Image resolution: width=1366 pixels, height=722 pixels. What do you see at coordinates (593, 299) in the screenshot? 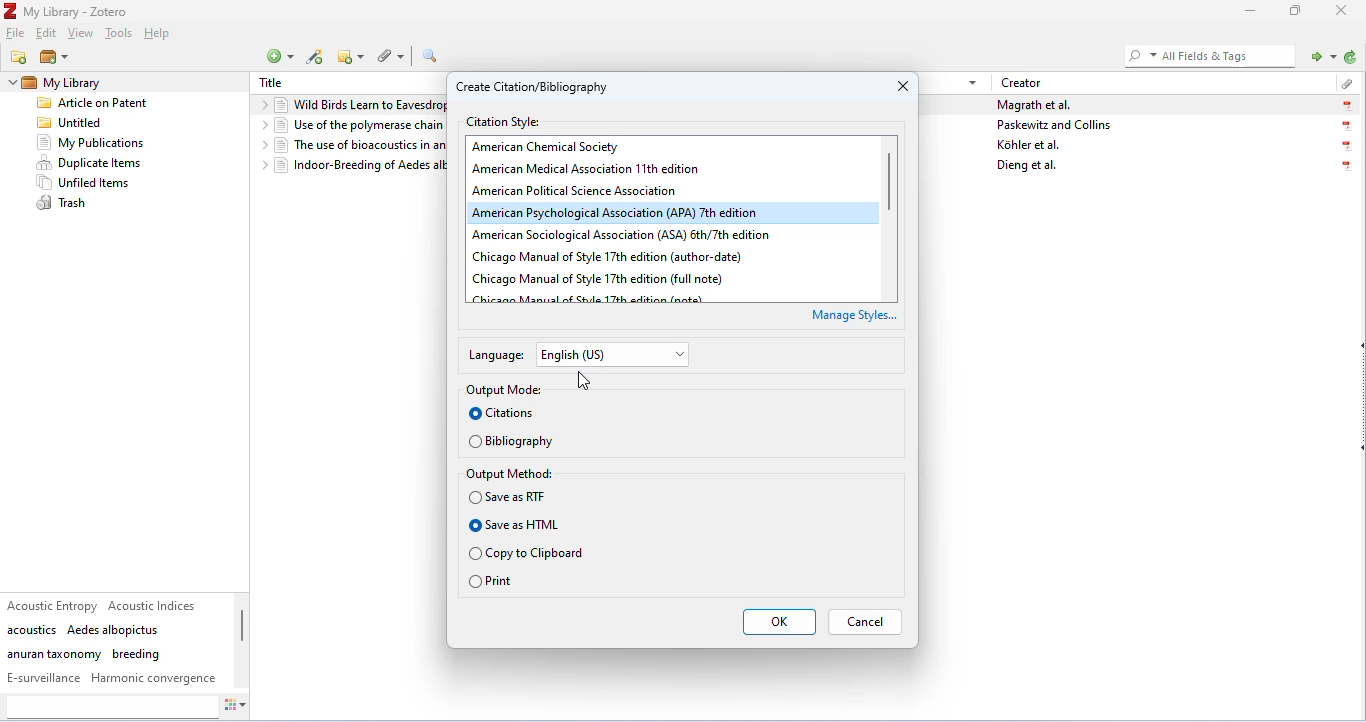
I see `chicago manual of style 17th edition (note)` at bounding box center [593, 299].